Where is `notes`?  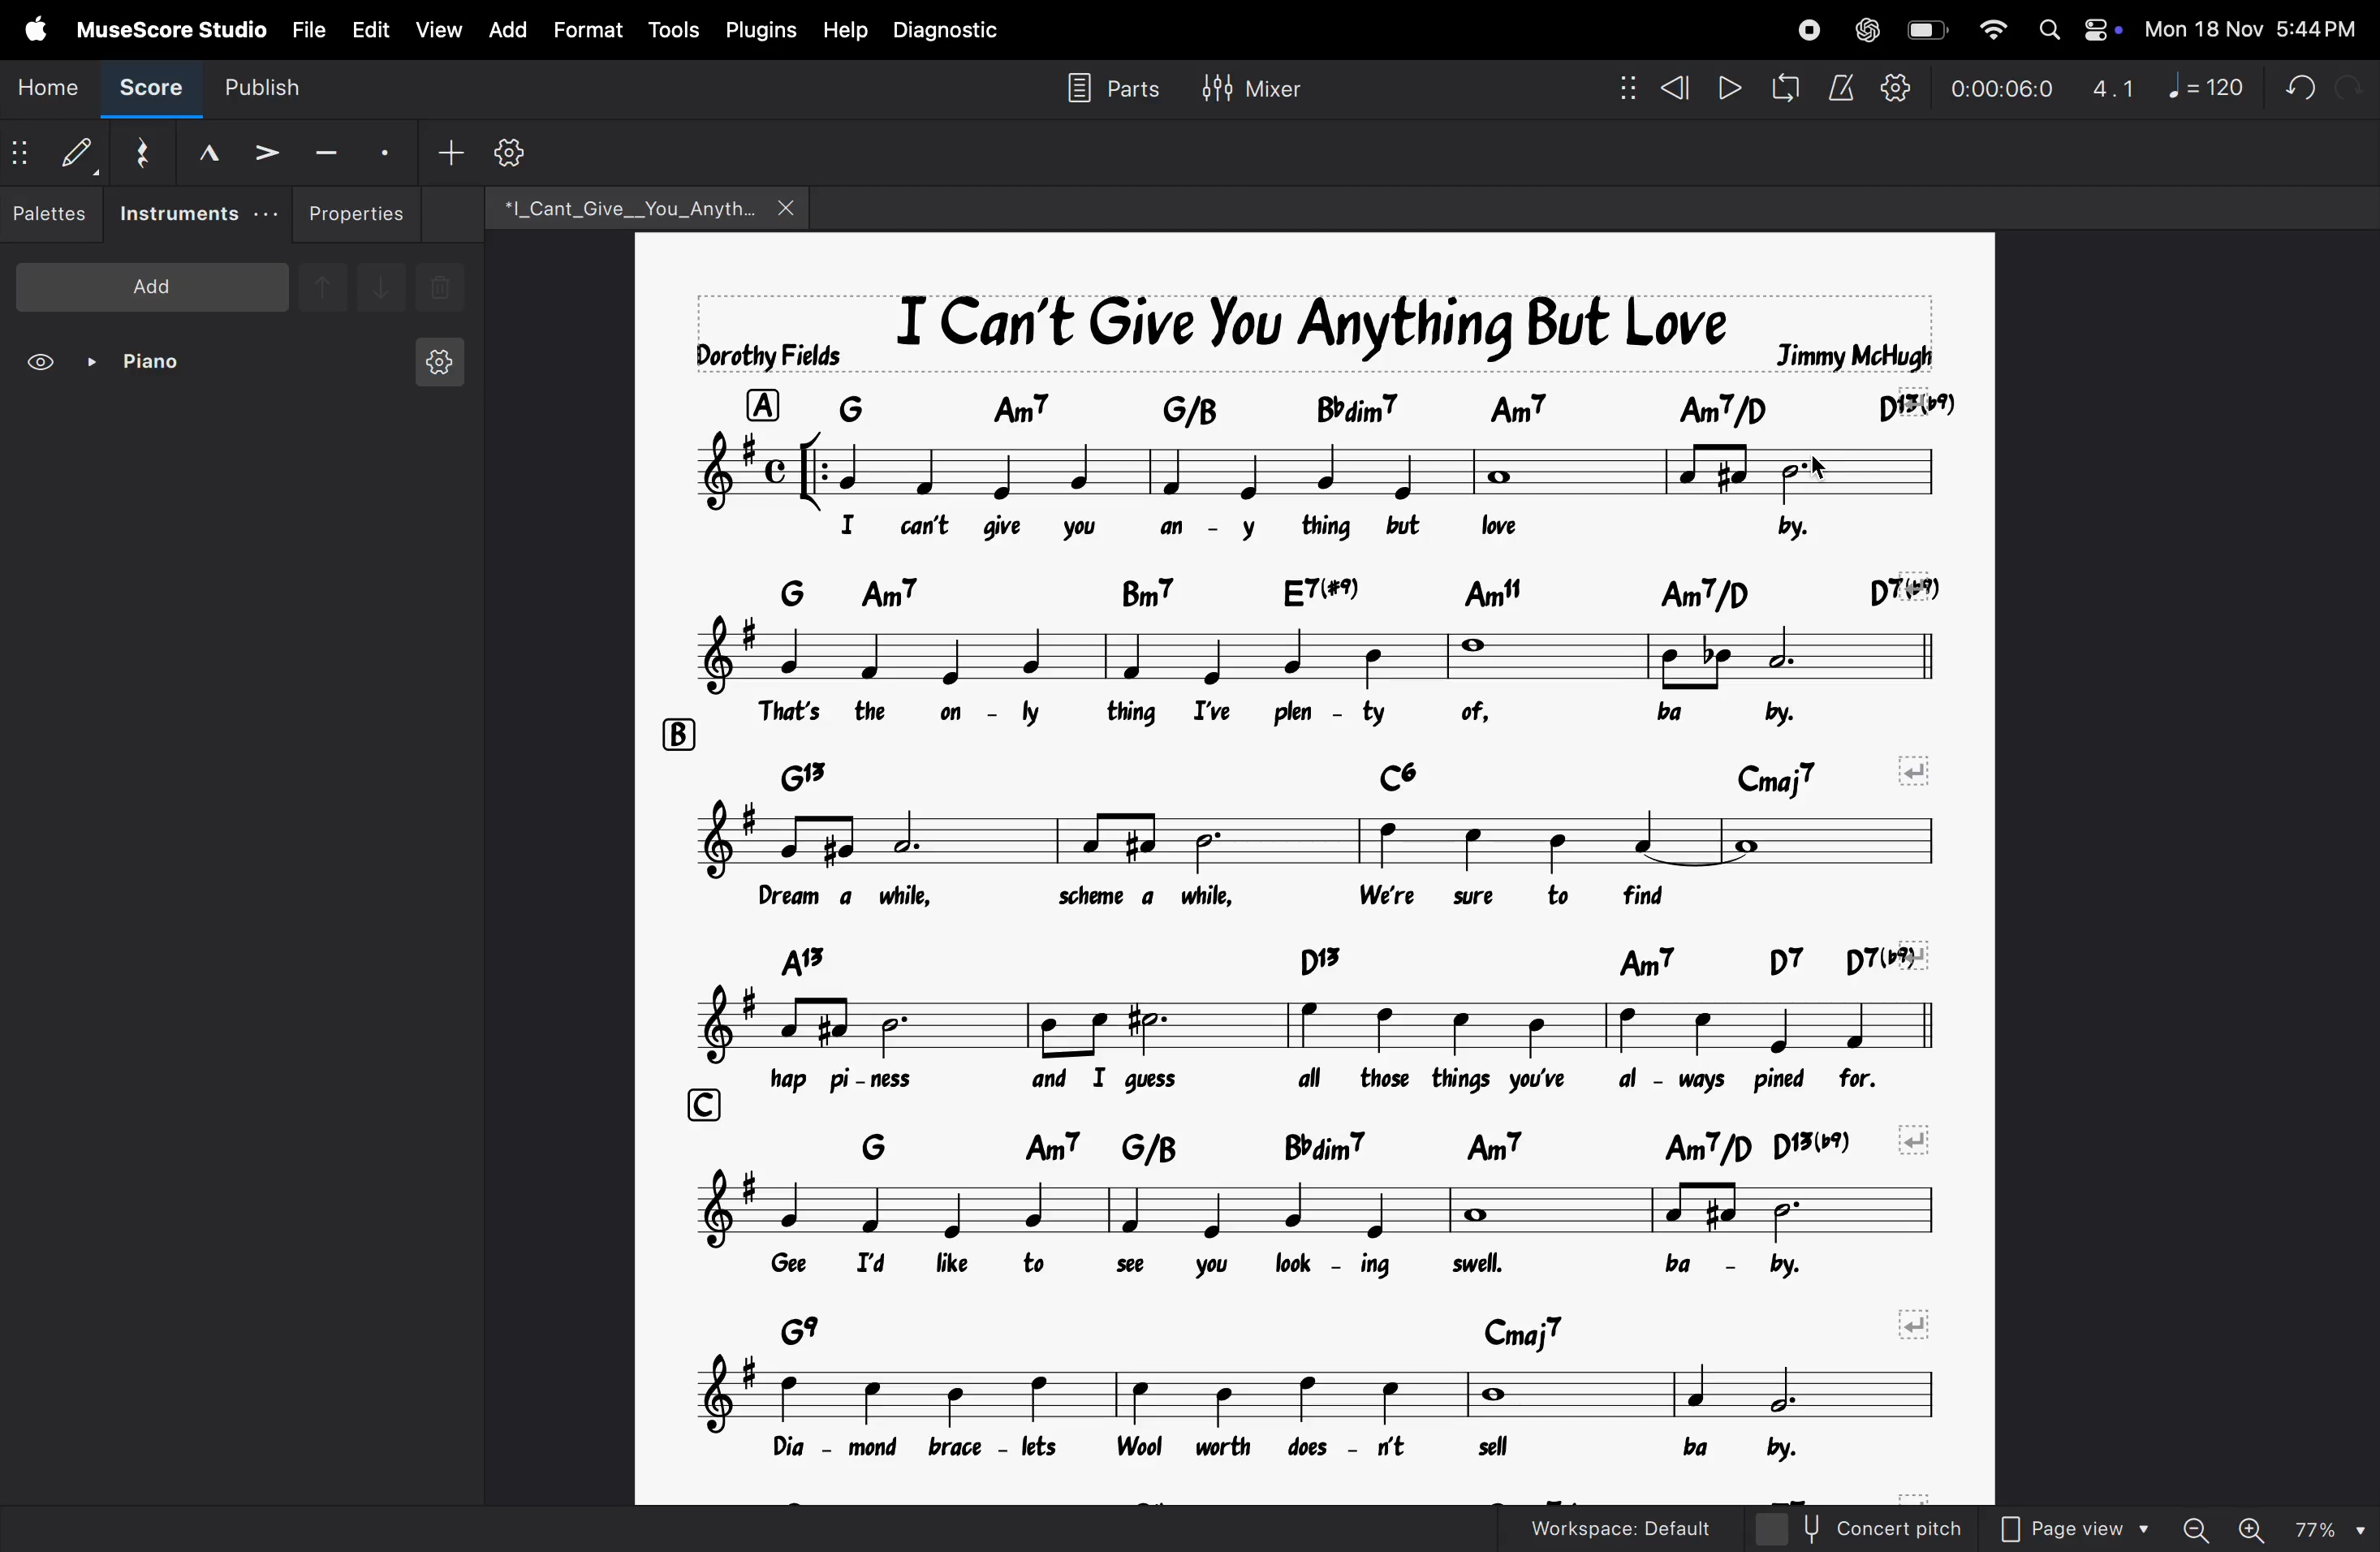
notes is located at coordinates (1310, 1212).